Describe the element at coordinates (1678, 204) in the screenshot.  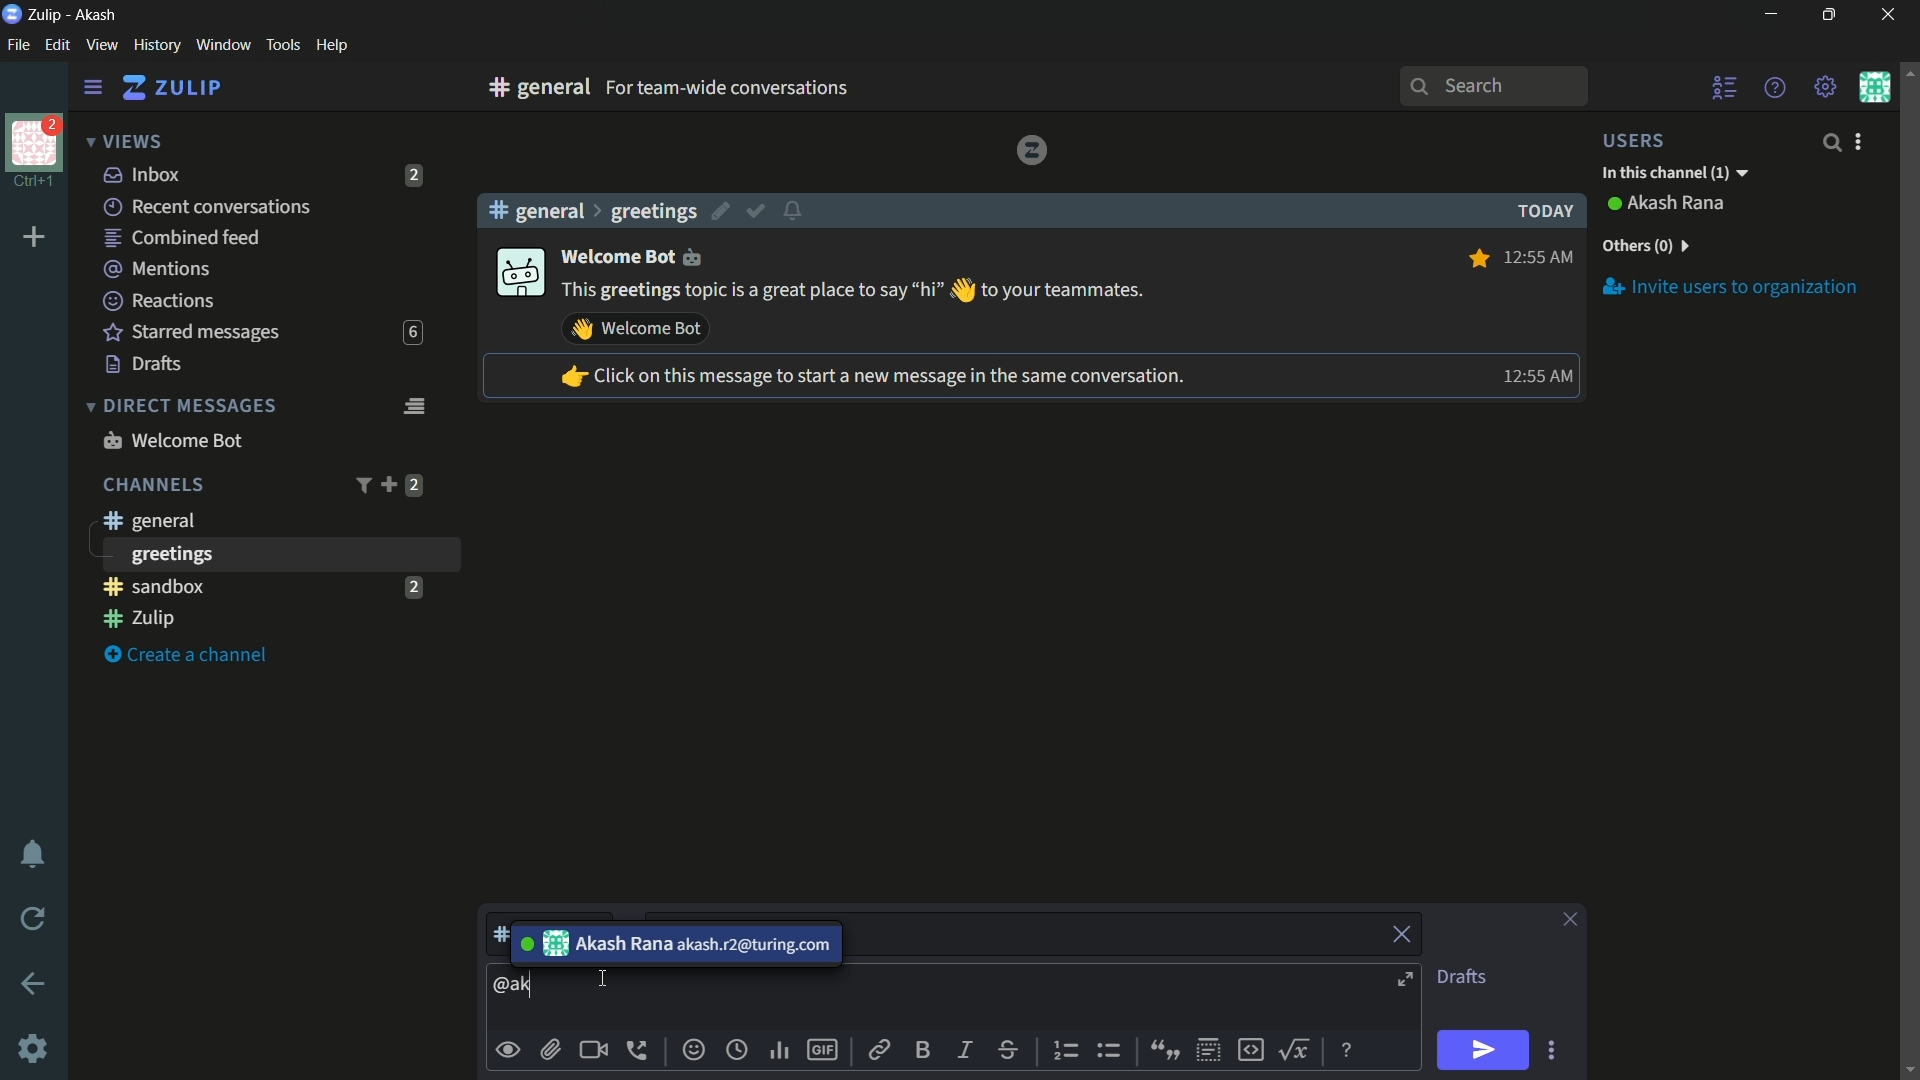
I see `Akash rana` at that location.